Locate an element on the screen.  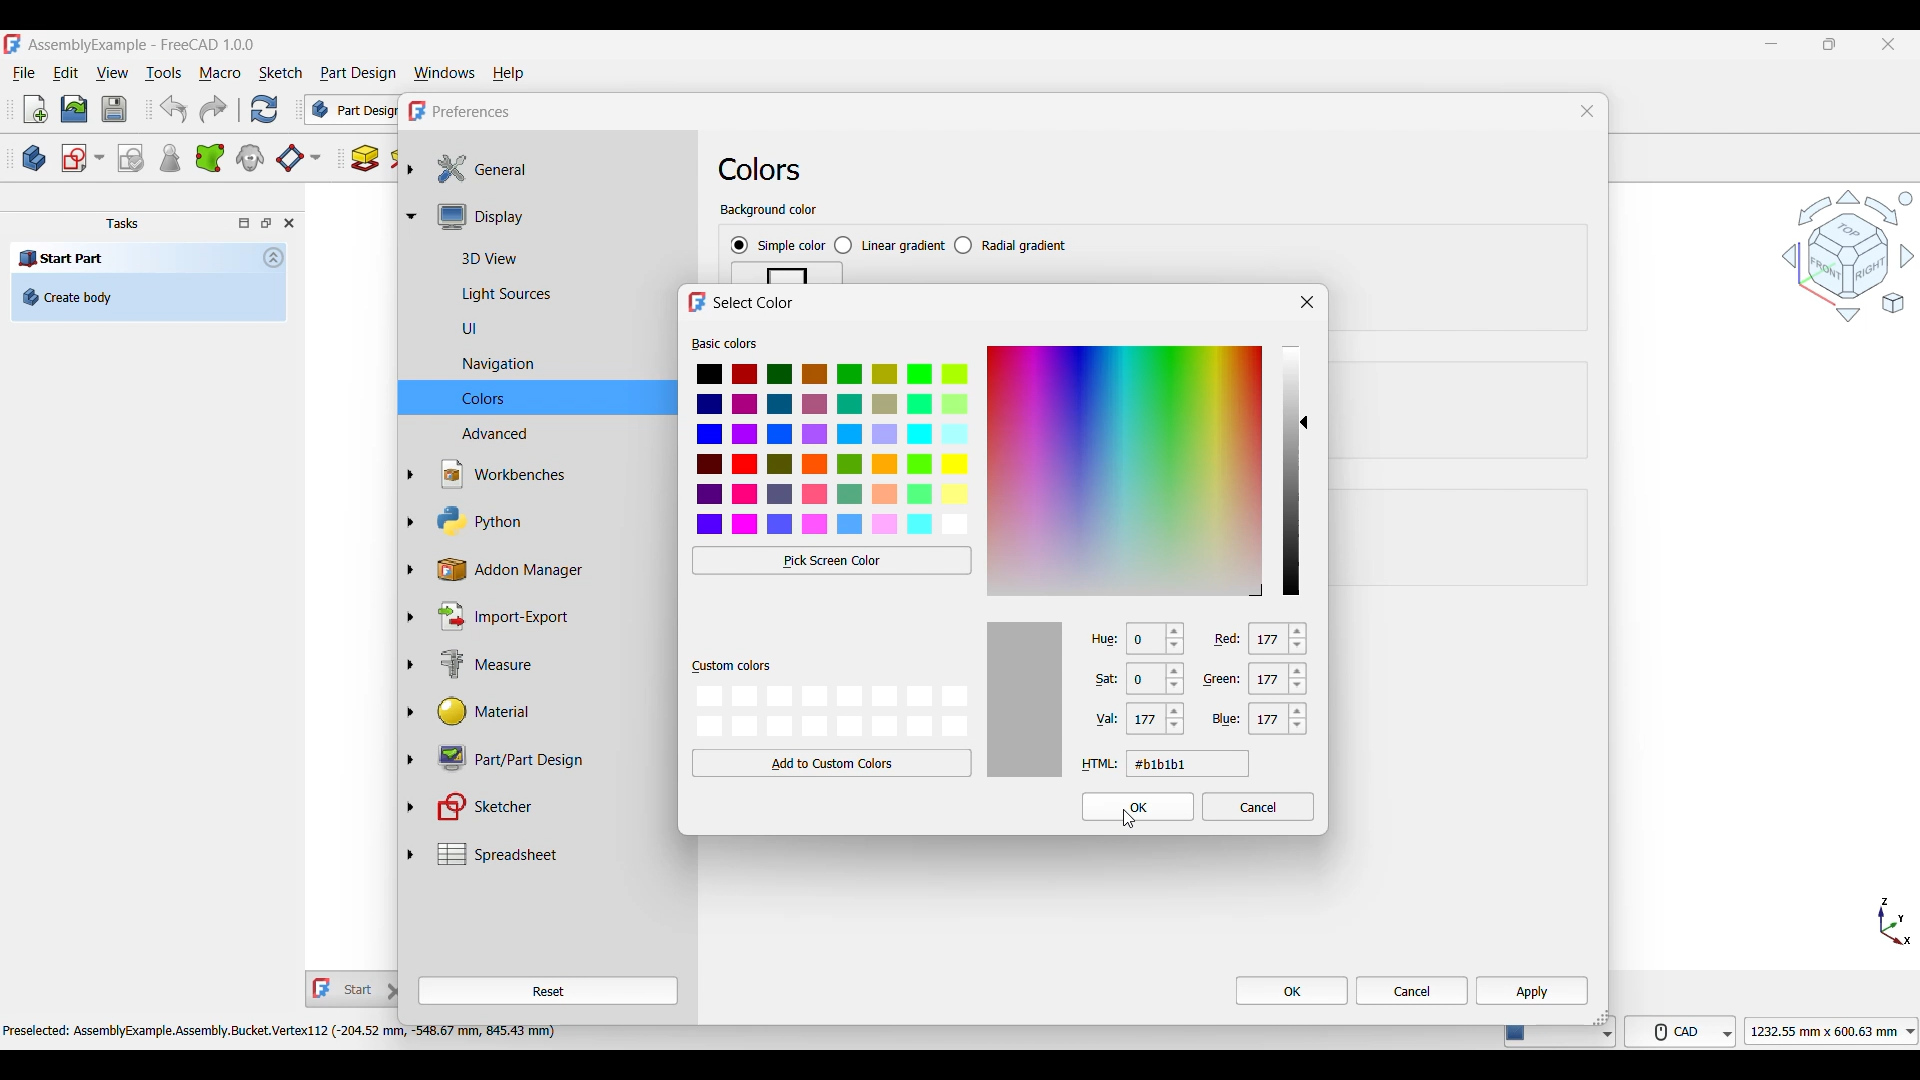
blue is located at coordinates (1226, 718).